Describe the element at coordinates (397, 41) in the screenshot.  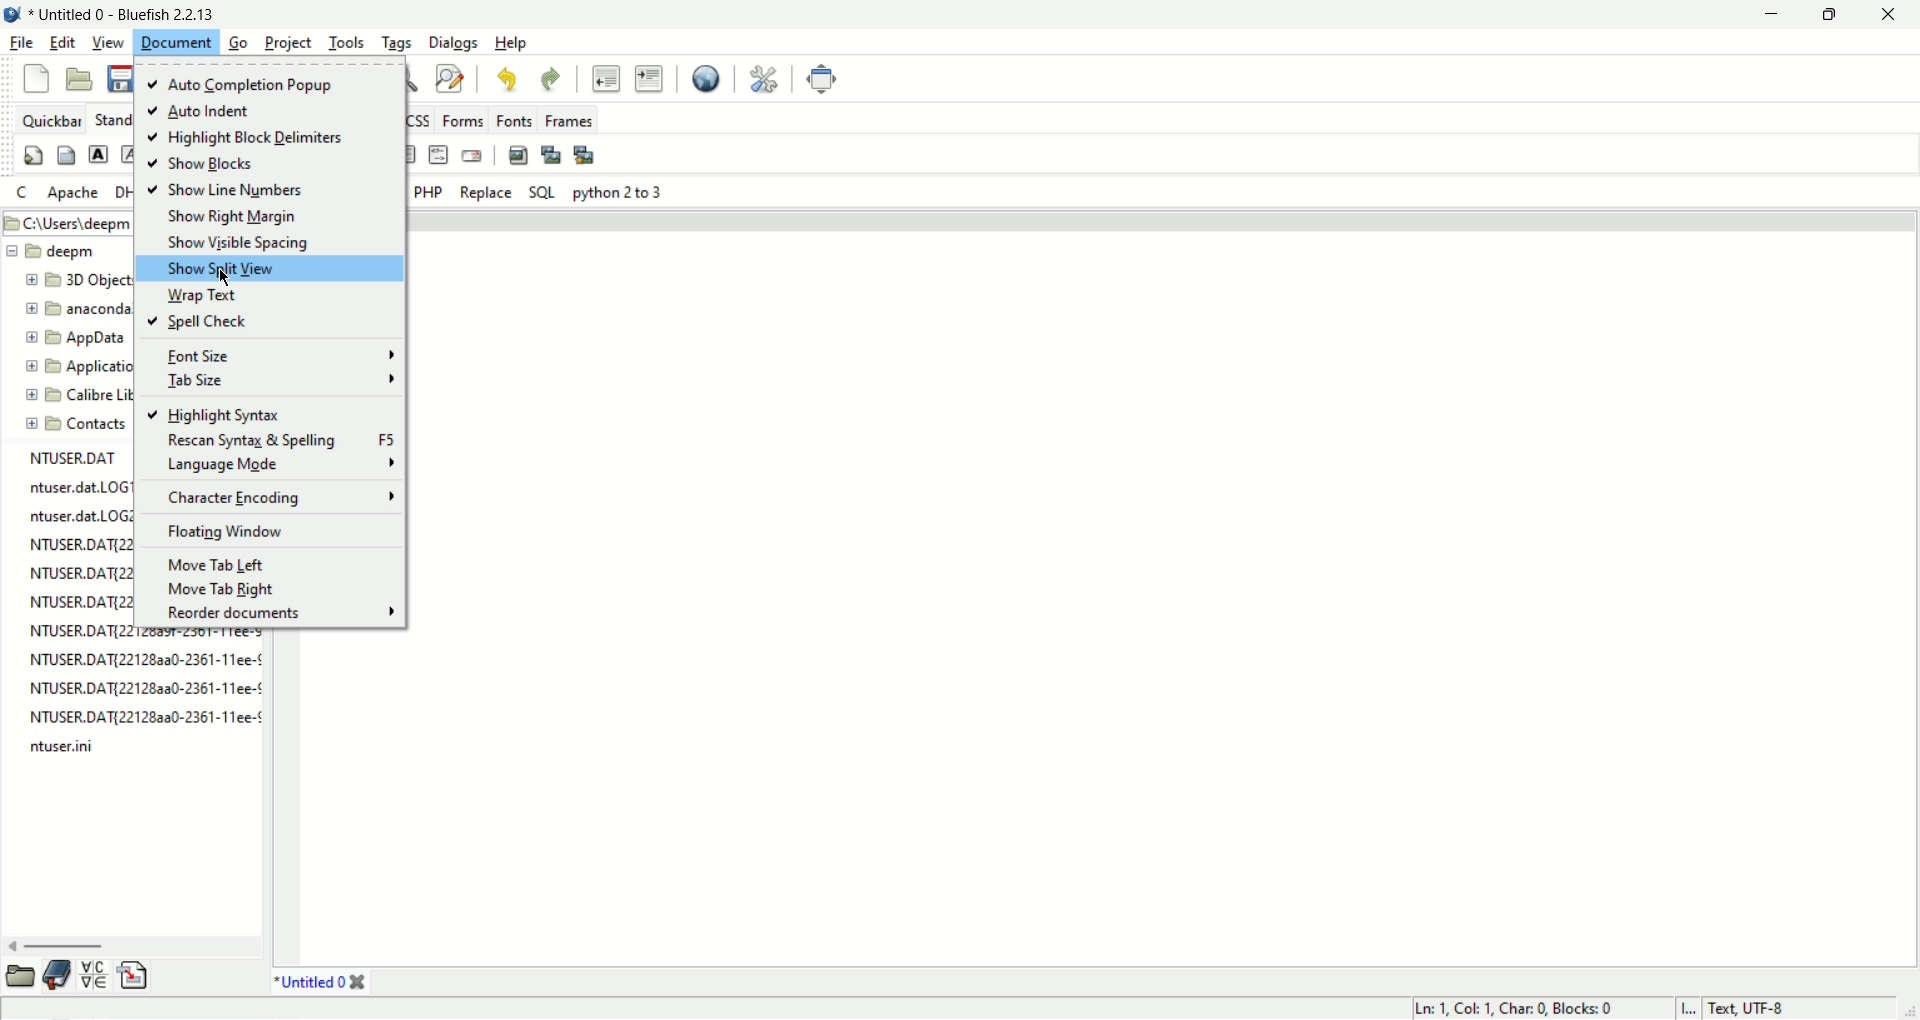
I see `tags` at that location.